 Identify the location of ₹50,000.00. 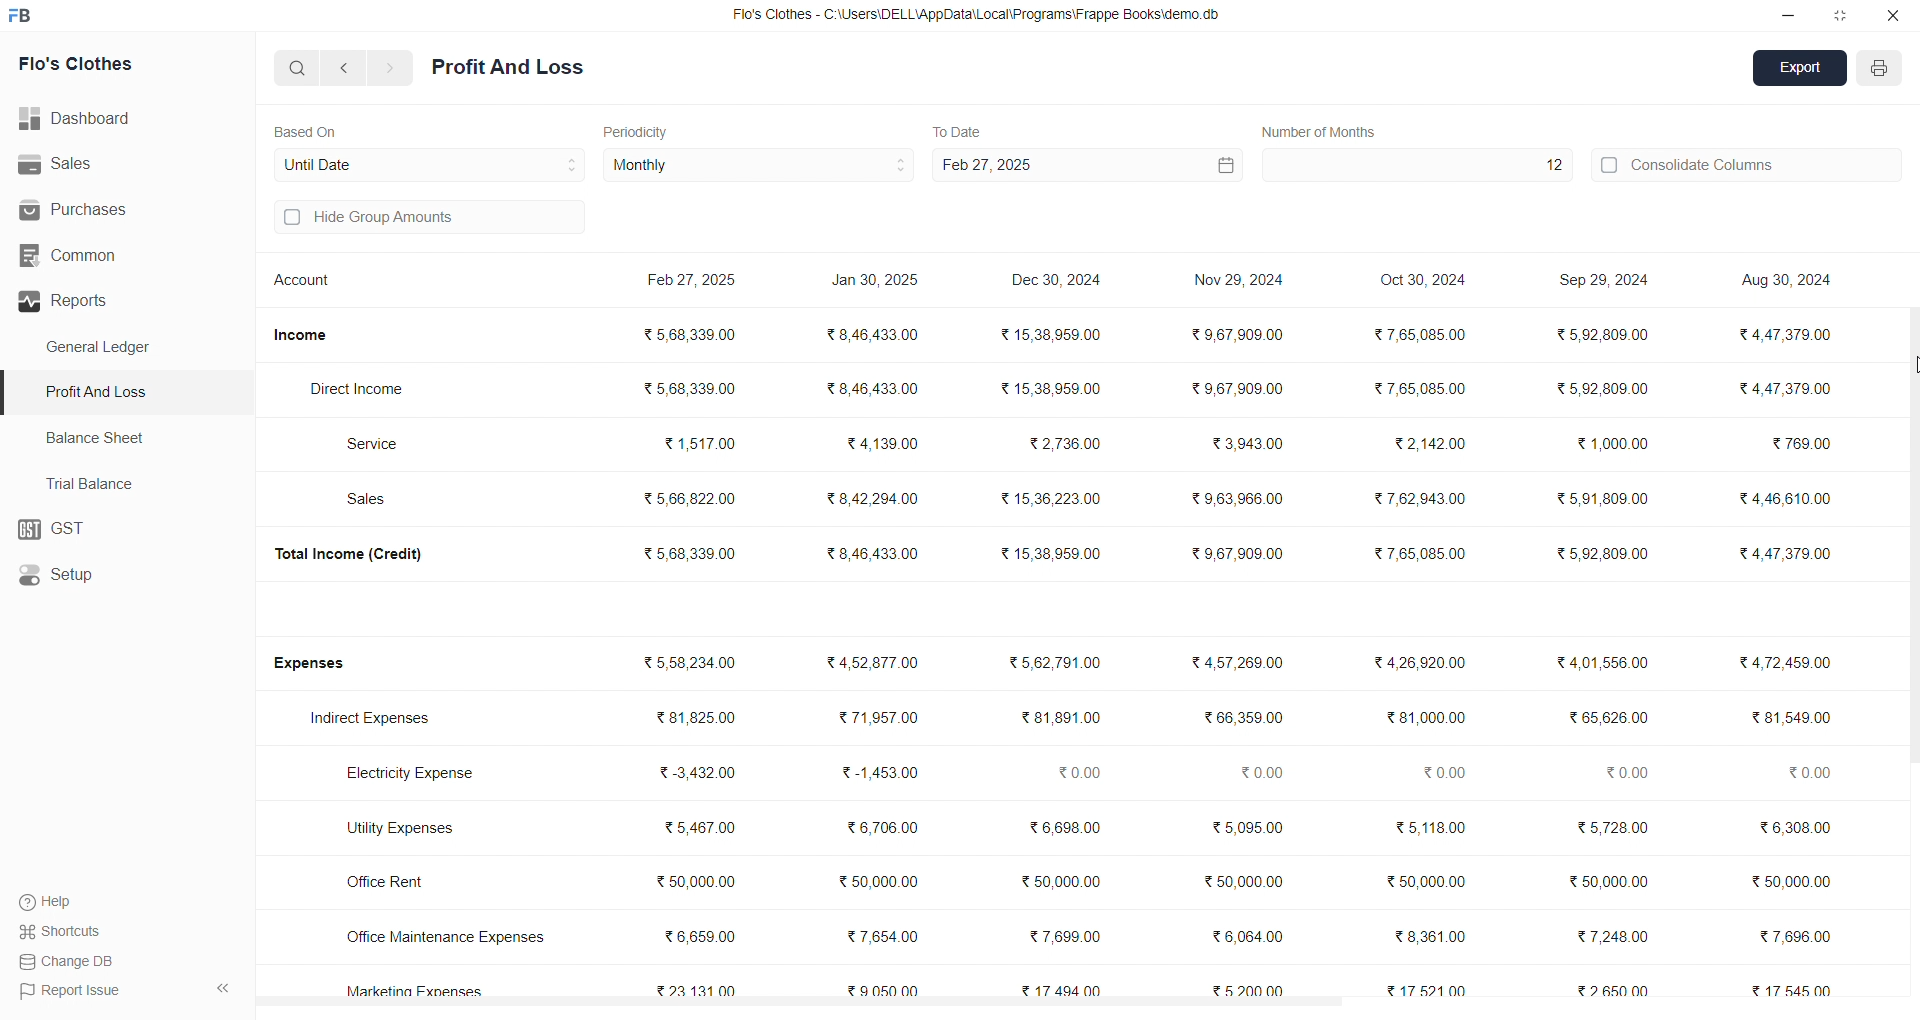
(698, 880).